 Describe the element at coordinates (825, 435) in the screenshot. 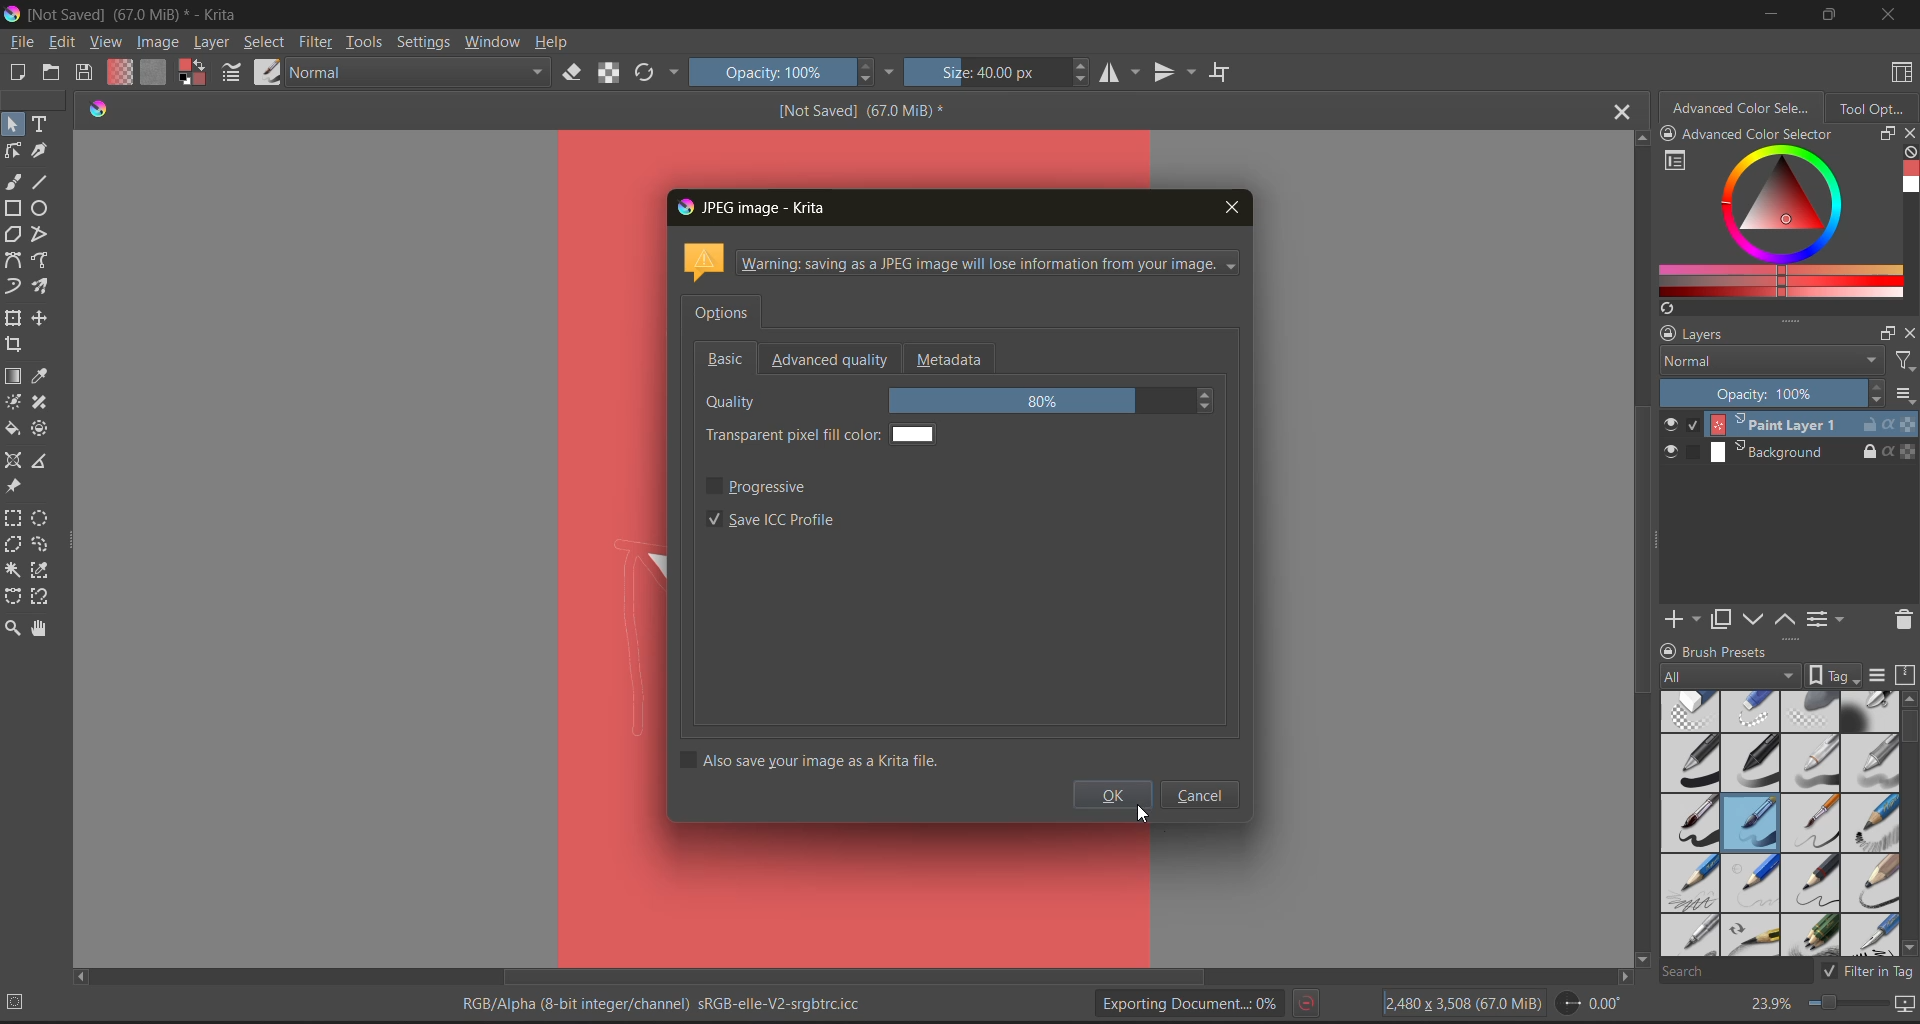

I see `transparent pixel fill color` at that location.